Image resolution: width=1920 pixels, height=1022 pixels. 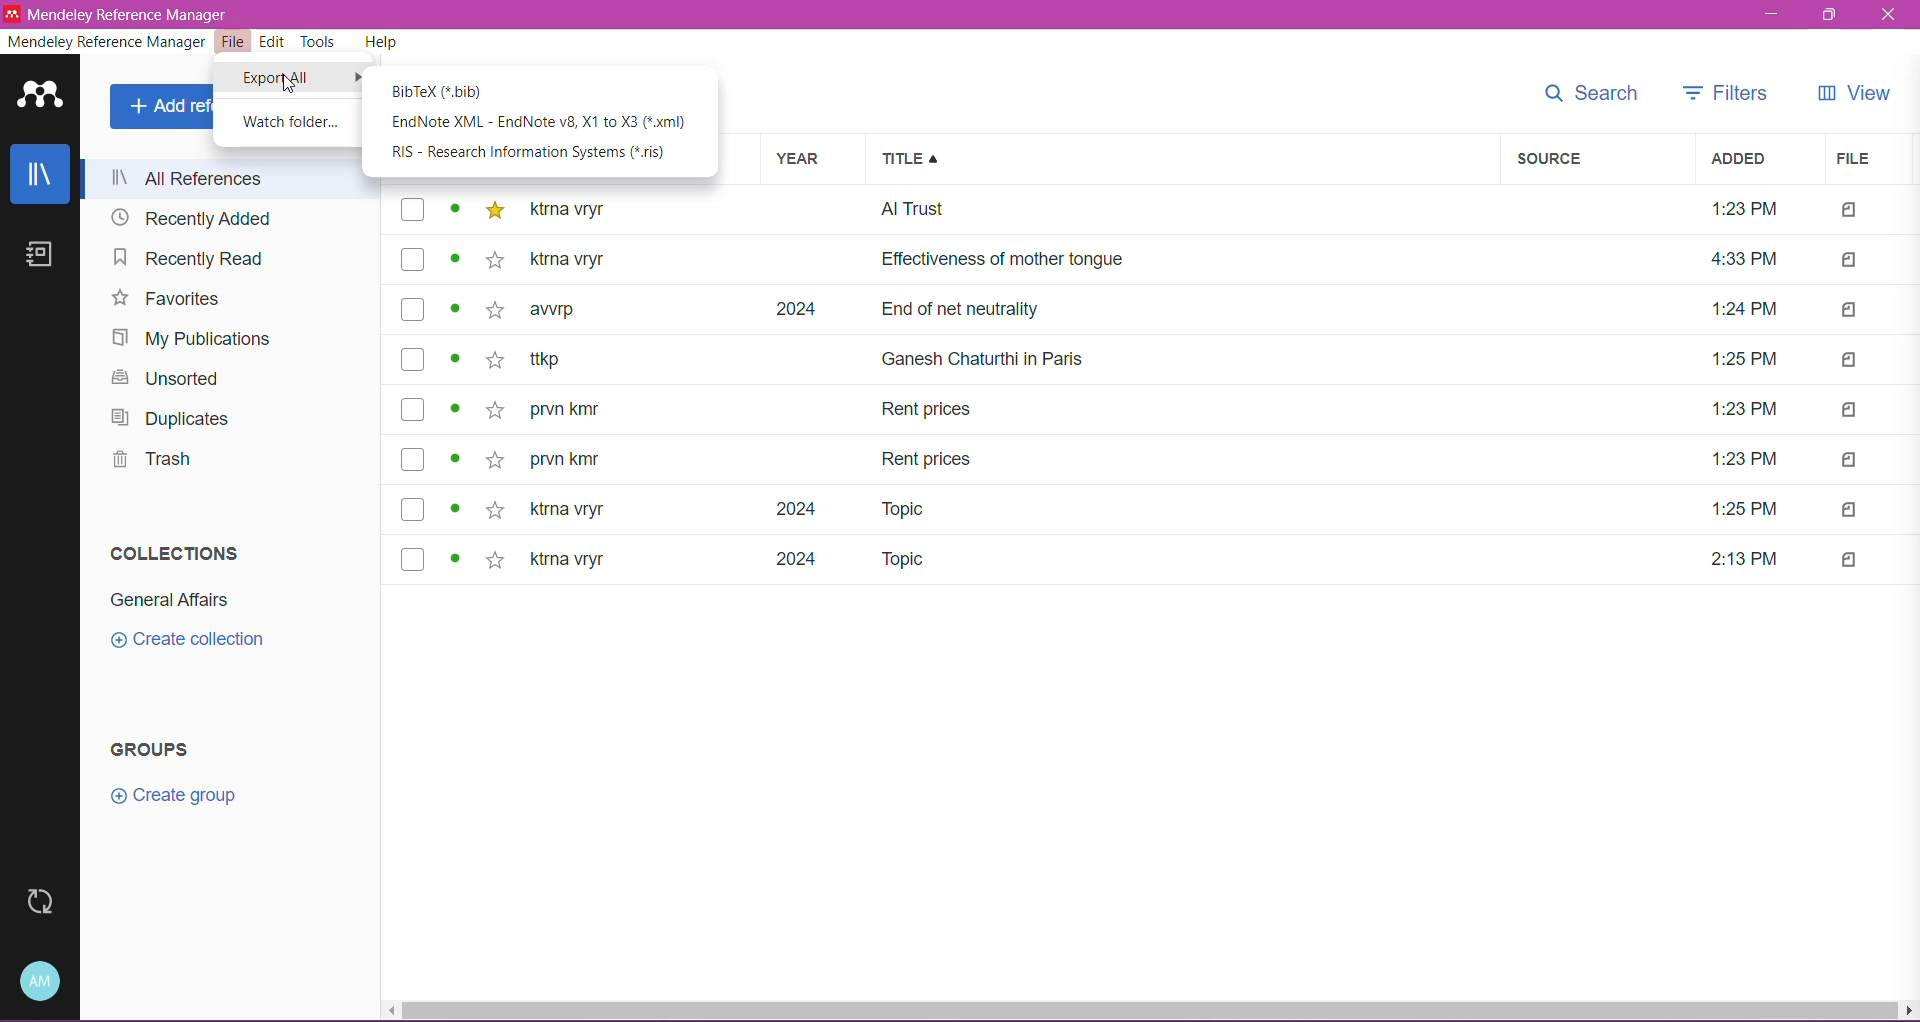 What do you see at coordinates (45, 176) in the screenshot?
I see `Library` at bounding box center [45, 176].